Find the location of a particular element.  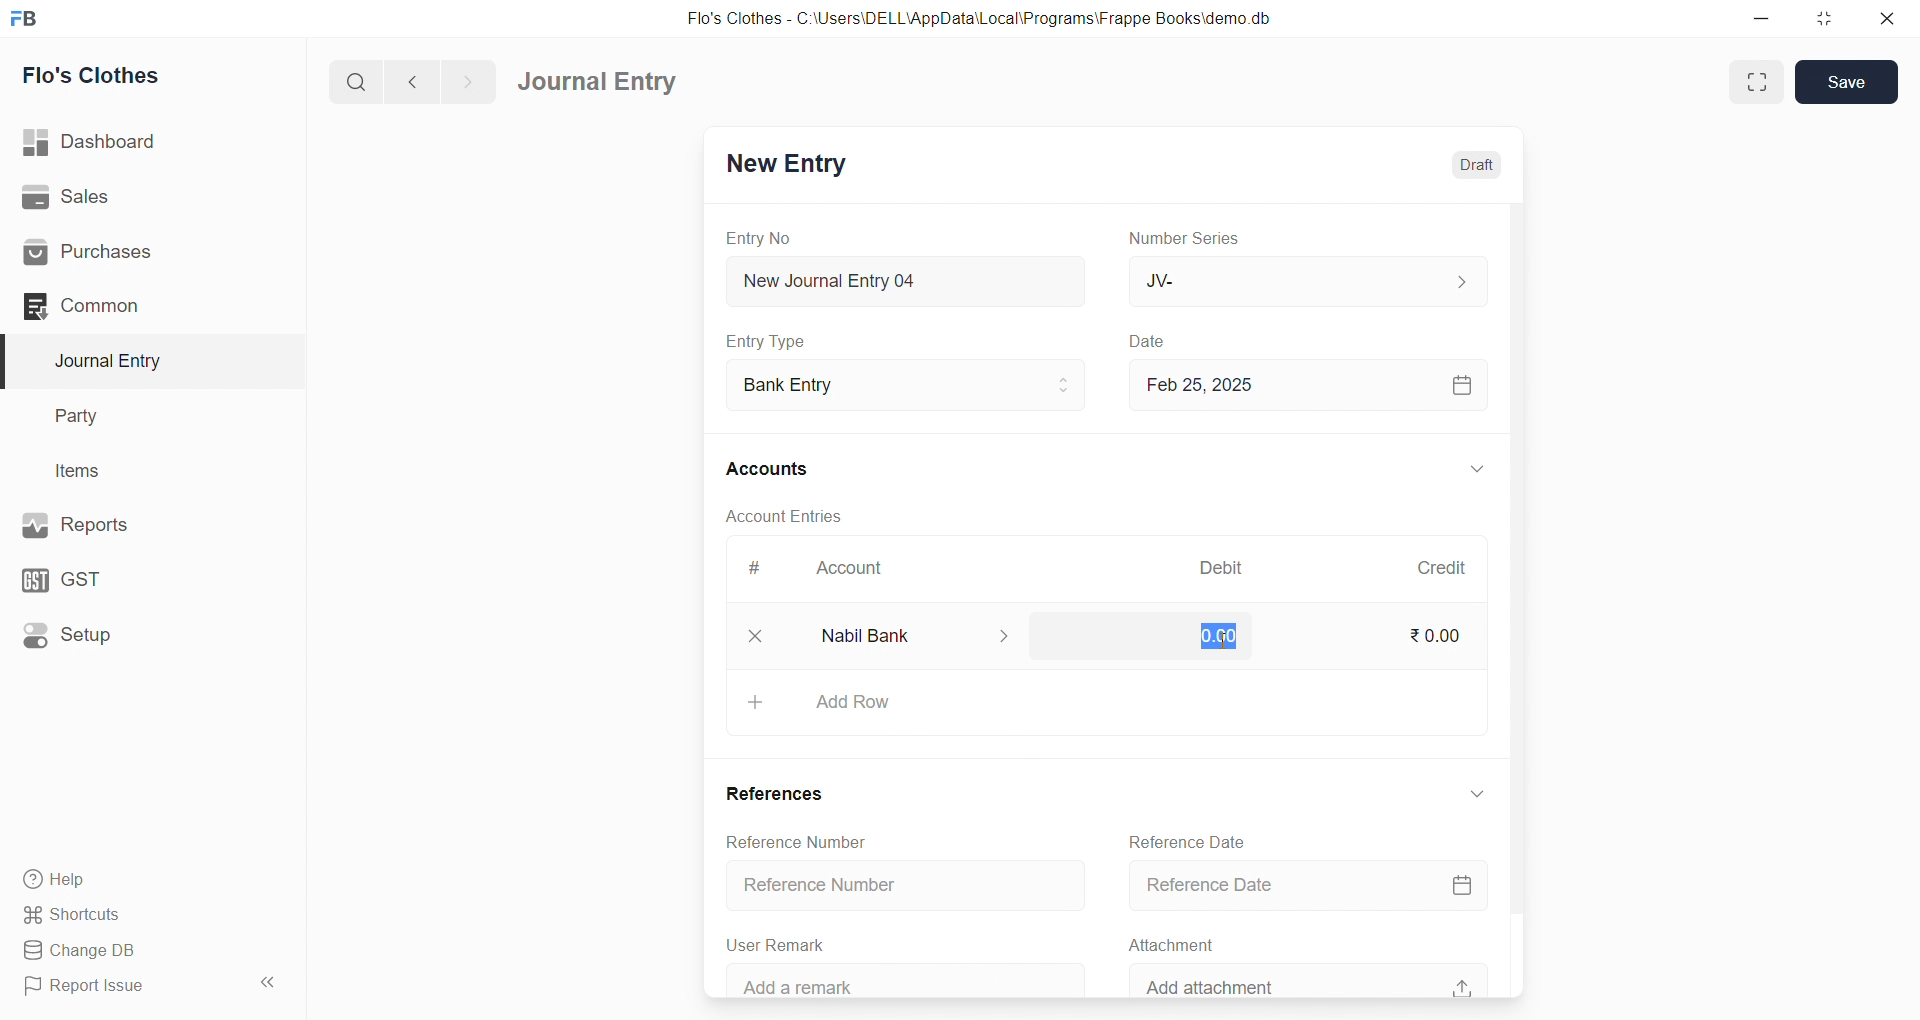

Bank Entry is located at coordinates (904, 386).